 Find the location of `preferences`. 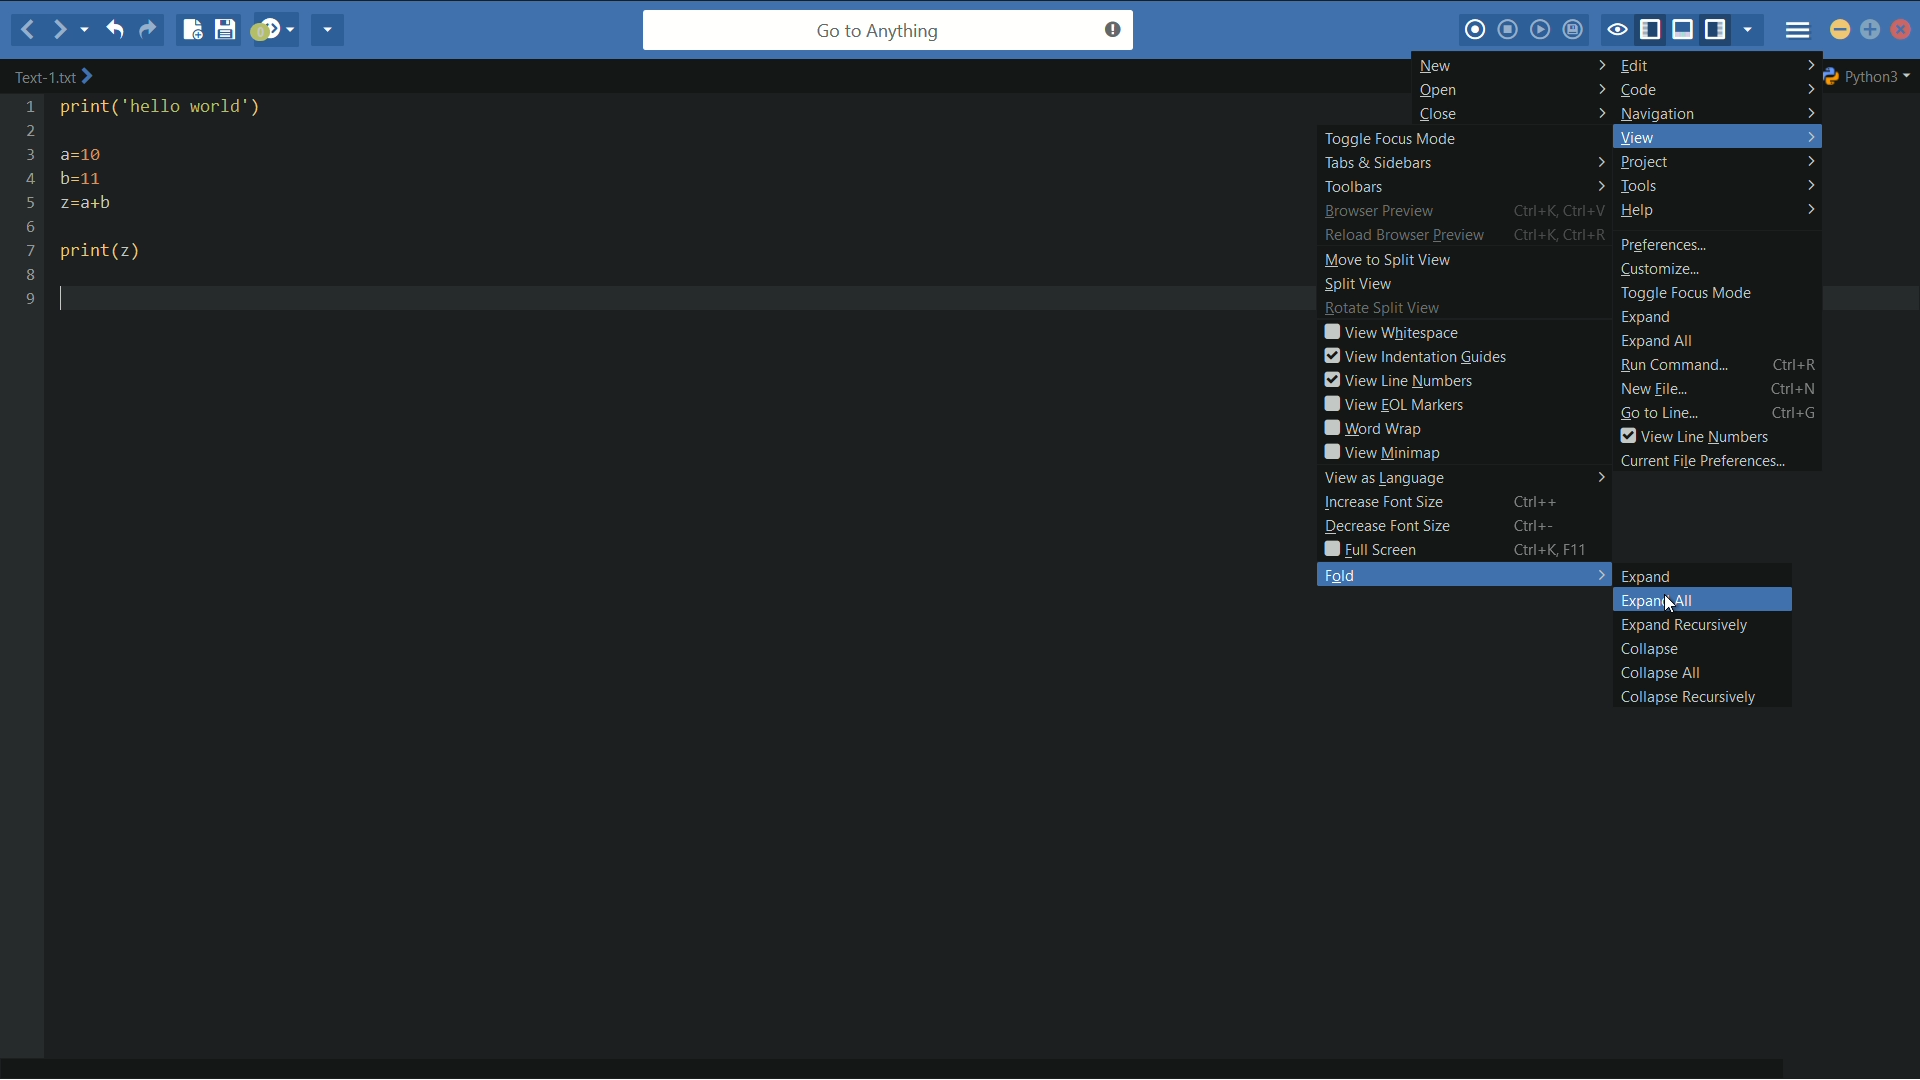

preferences is located at coordinates (1664, 244).